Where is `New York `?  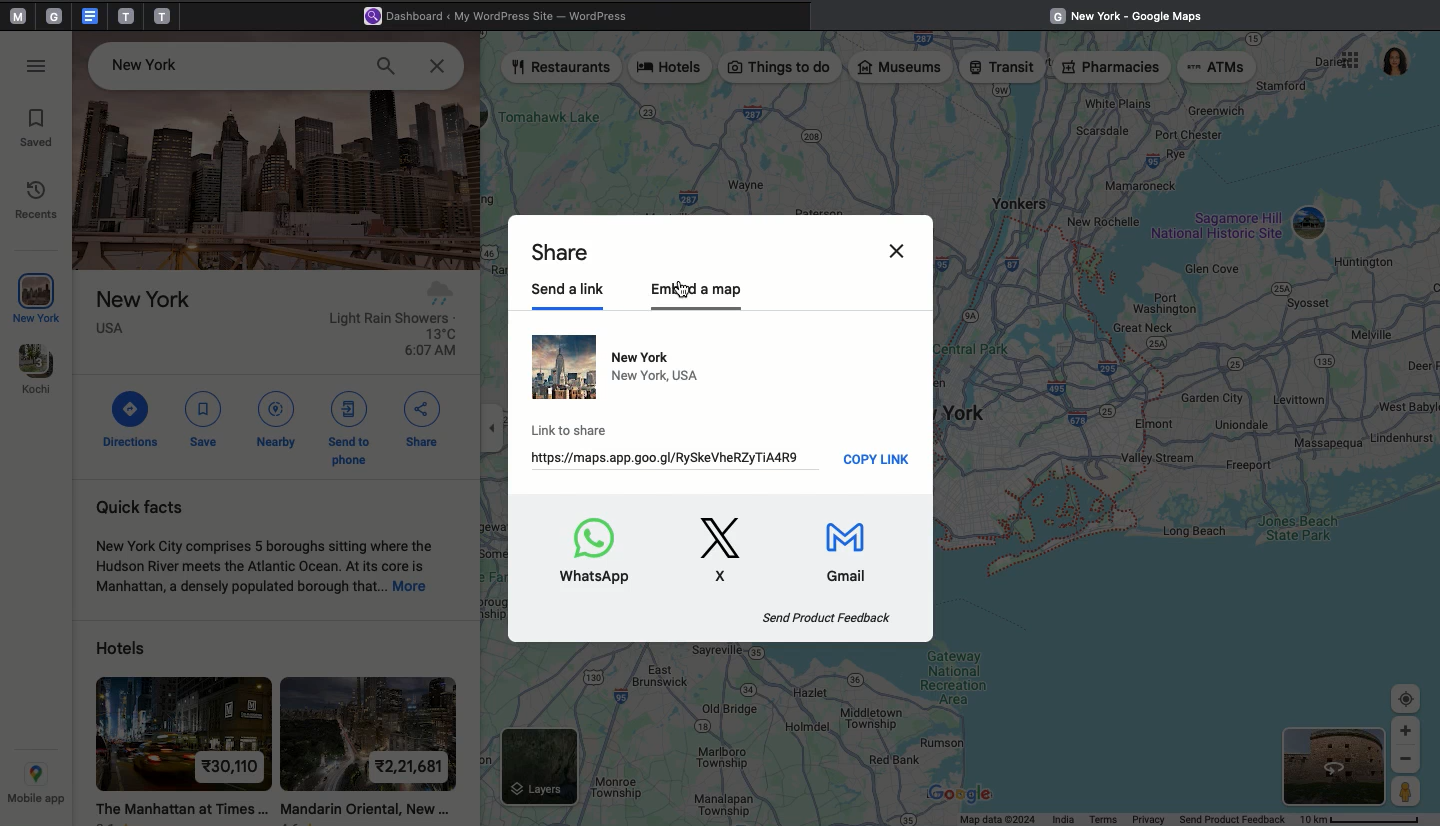
New York  is located at coordinates (617, 369).